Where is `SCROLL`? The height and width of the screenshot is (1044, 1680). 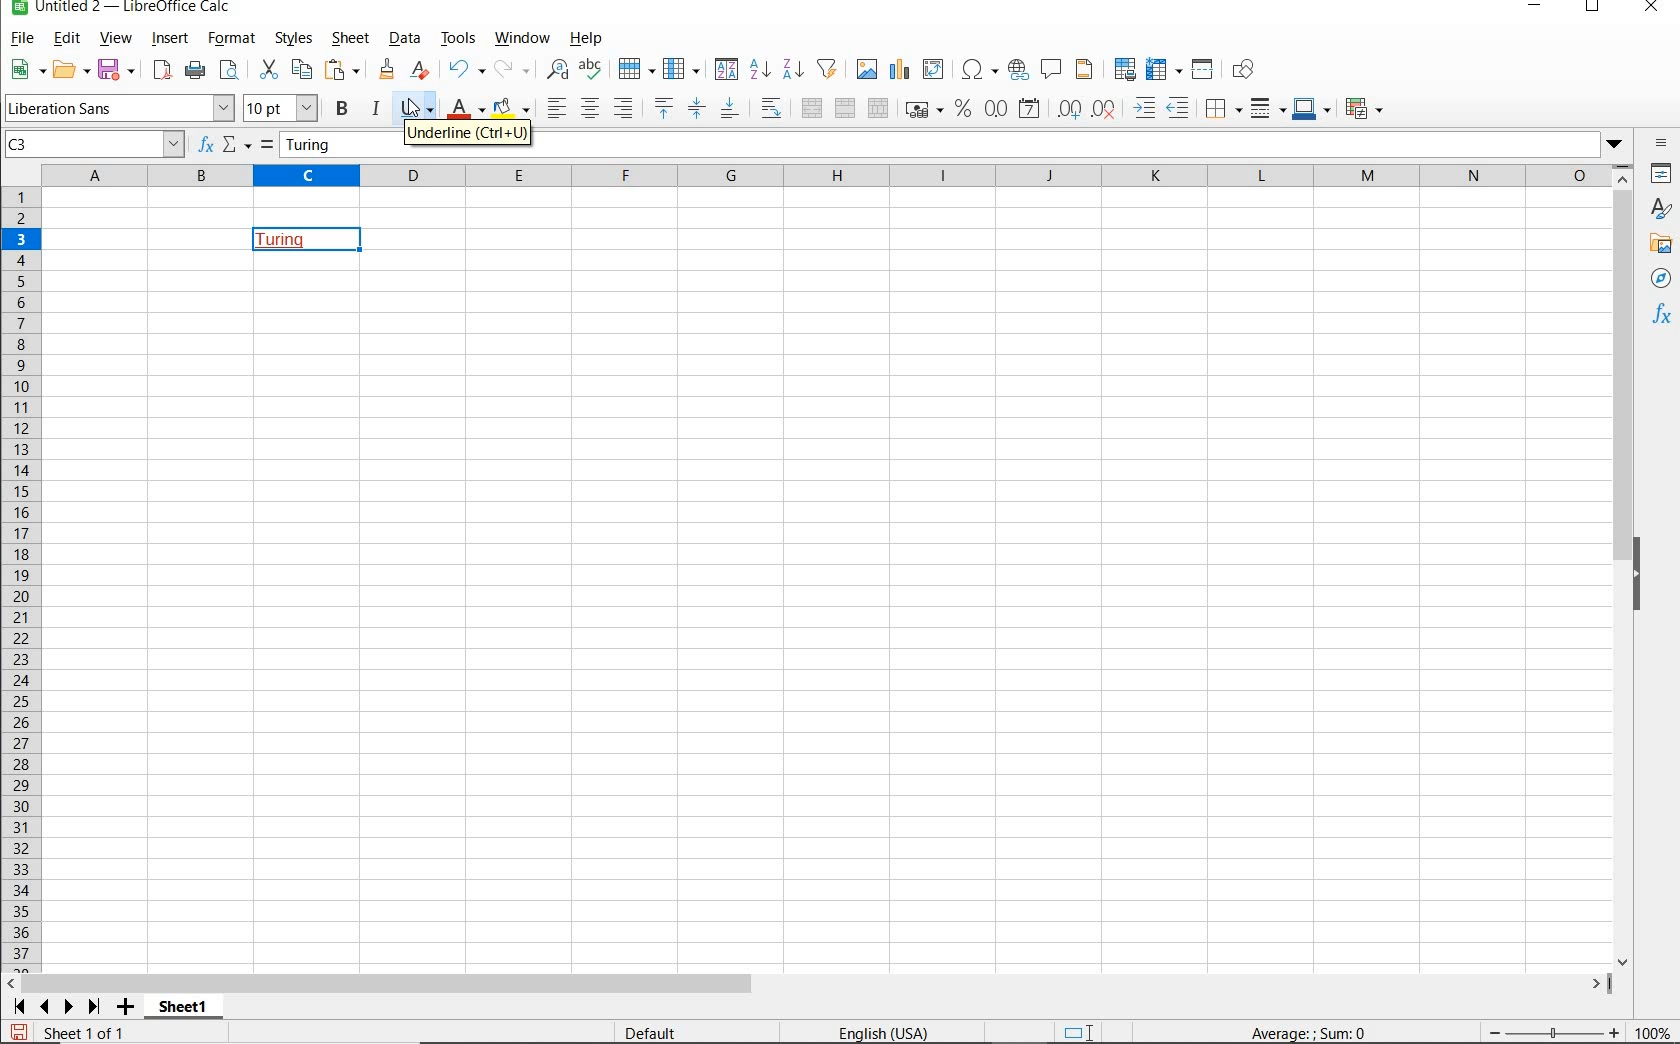 SCROLL is located at coordinates (54, 1007).